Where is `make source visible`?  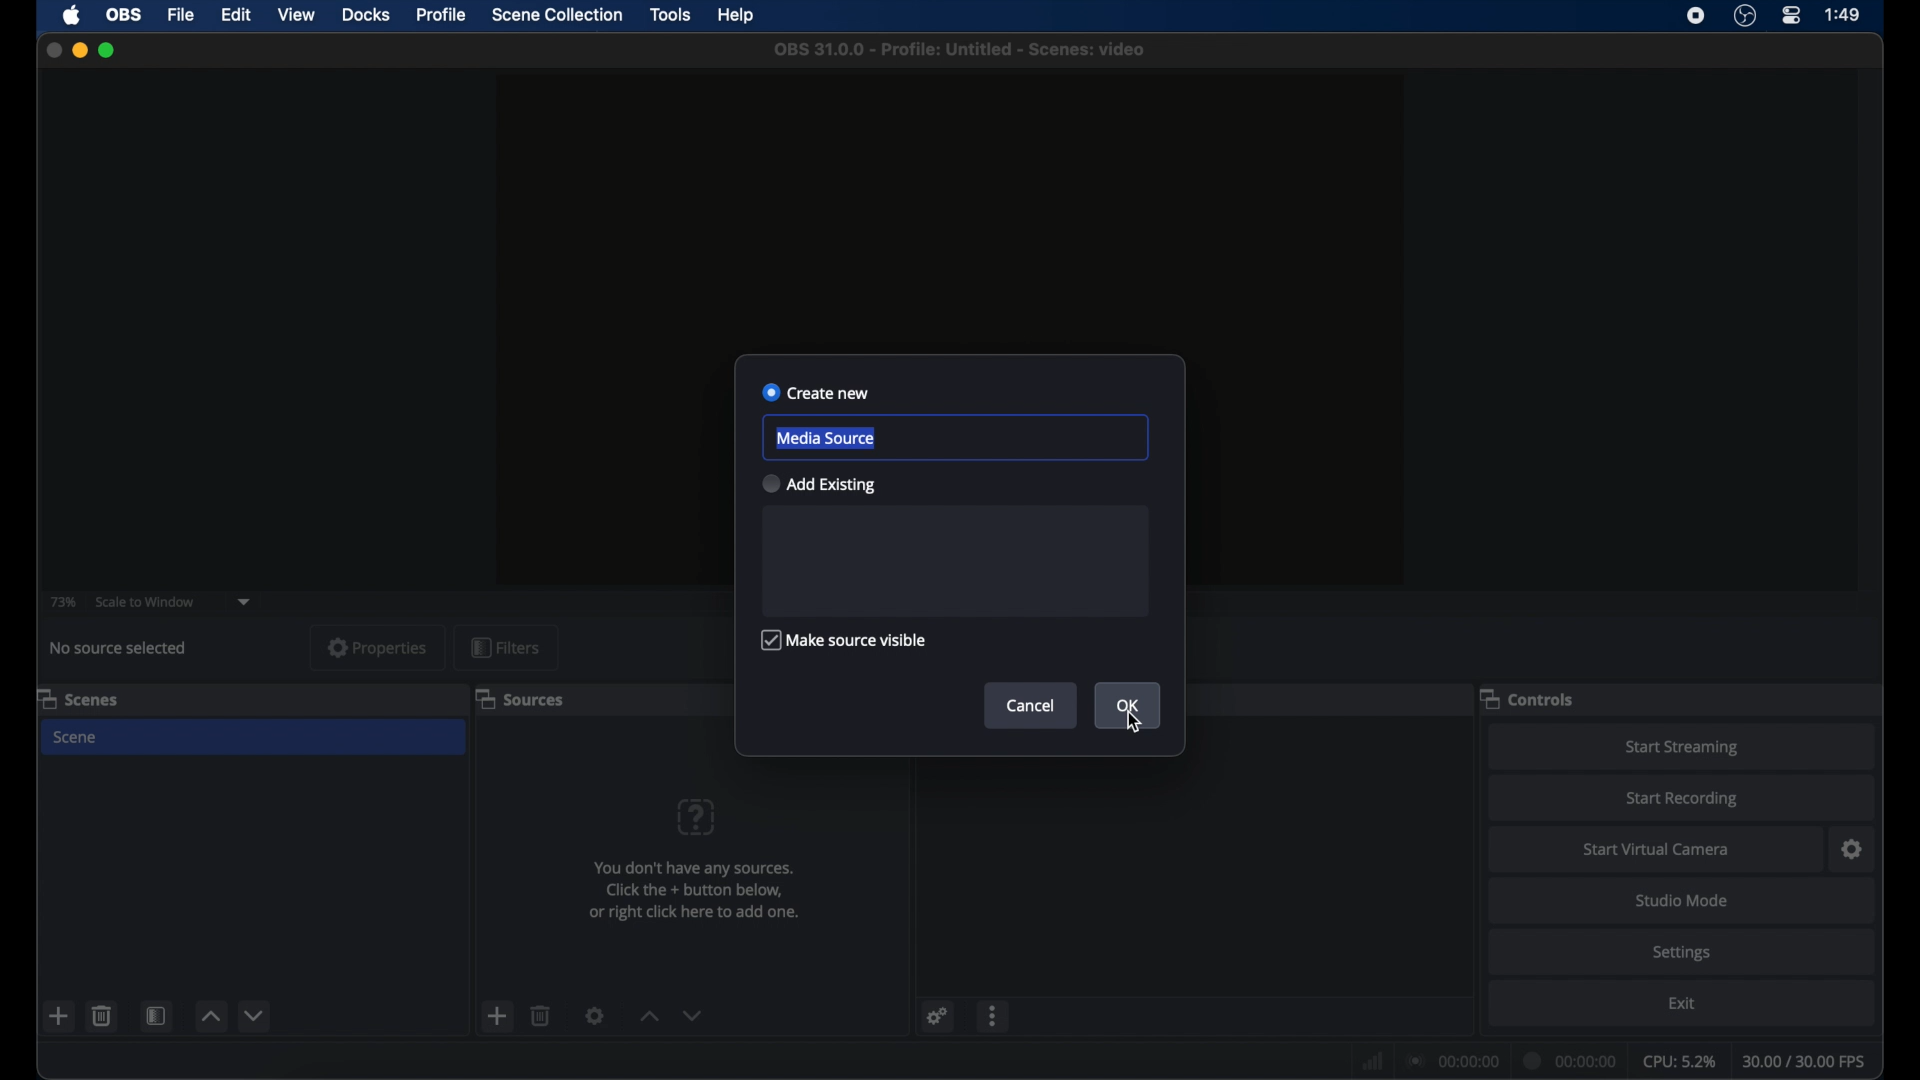
make source visible is located at coordinates (842, 640).